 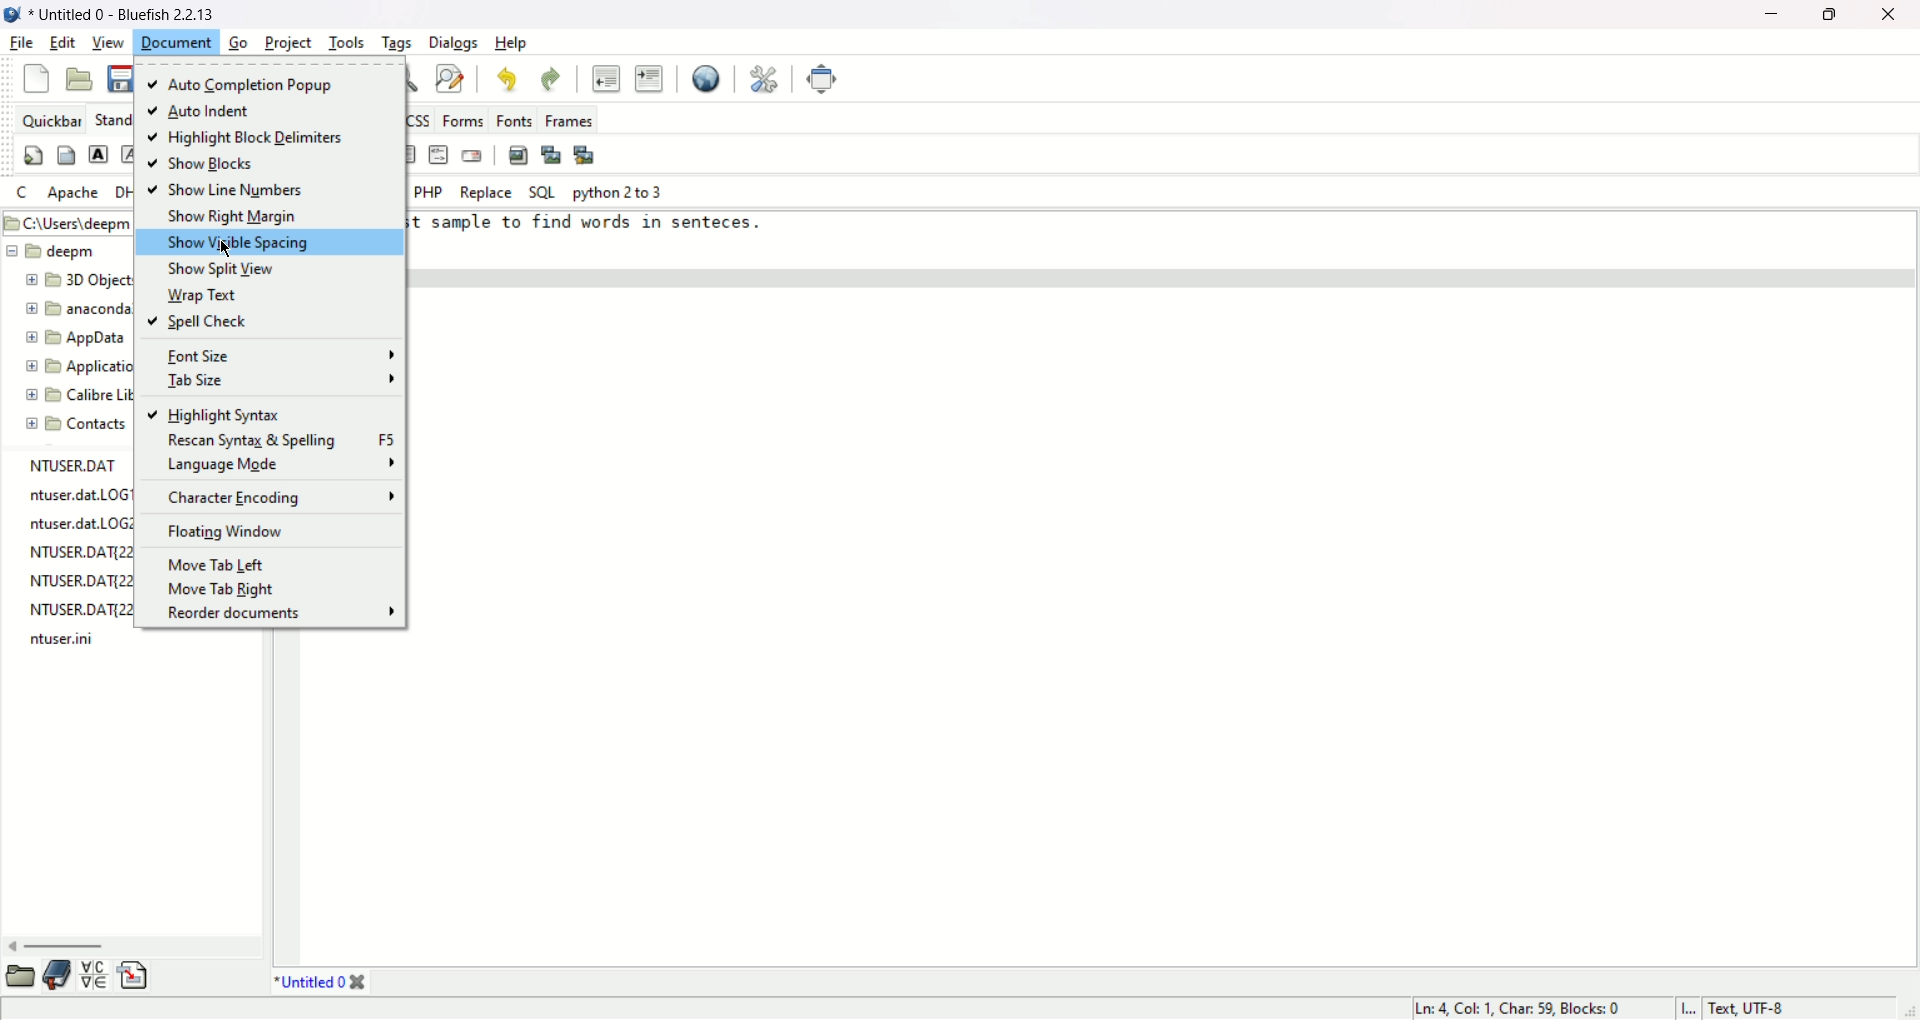 What do you see at coordinates (132, 945) in the screenshot?
I see `scroll bar` at bounding box center [132, 945].